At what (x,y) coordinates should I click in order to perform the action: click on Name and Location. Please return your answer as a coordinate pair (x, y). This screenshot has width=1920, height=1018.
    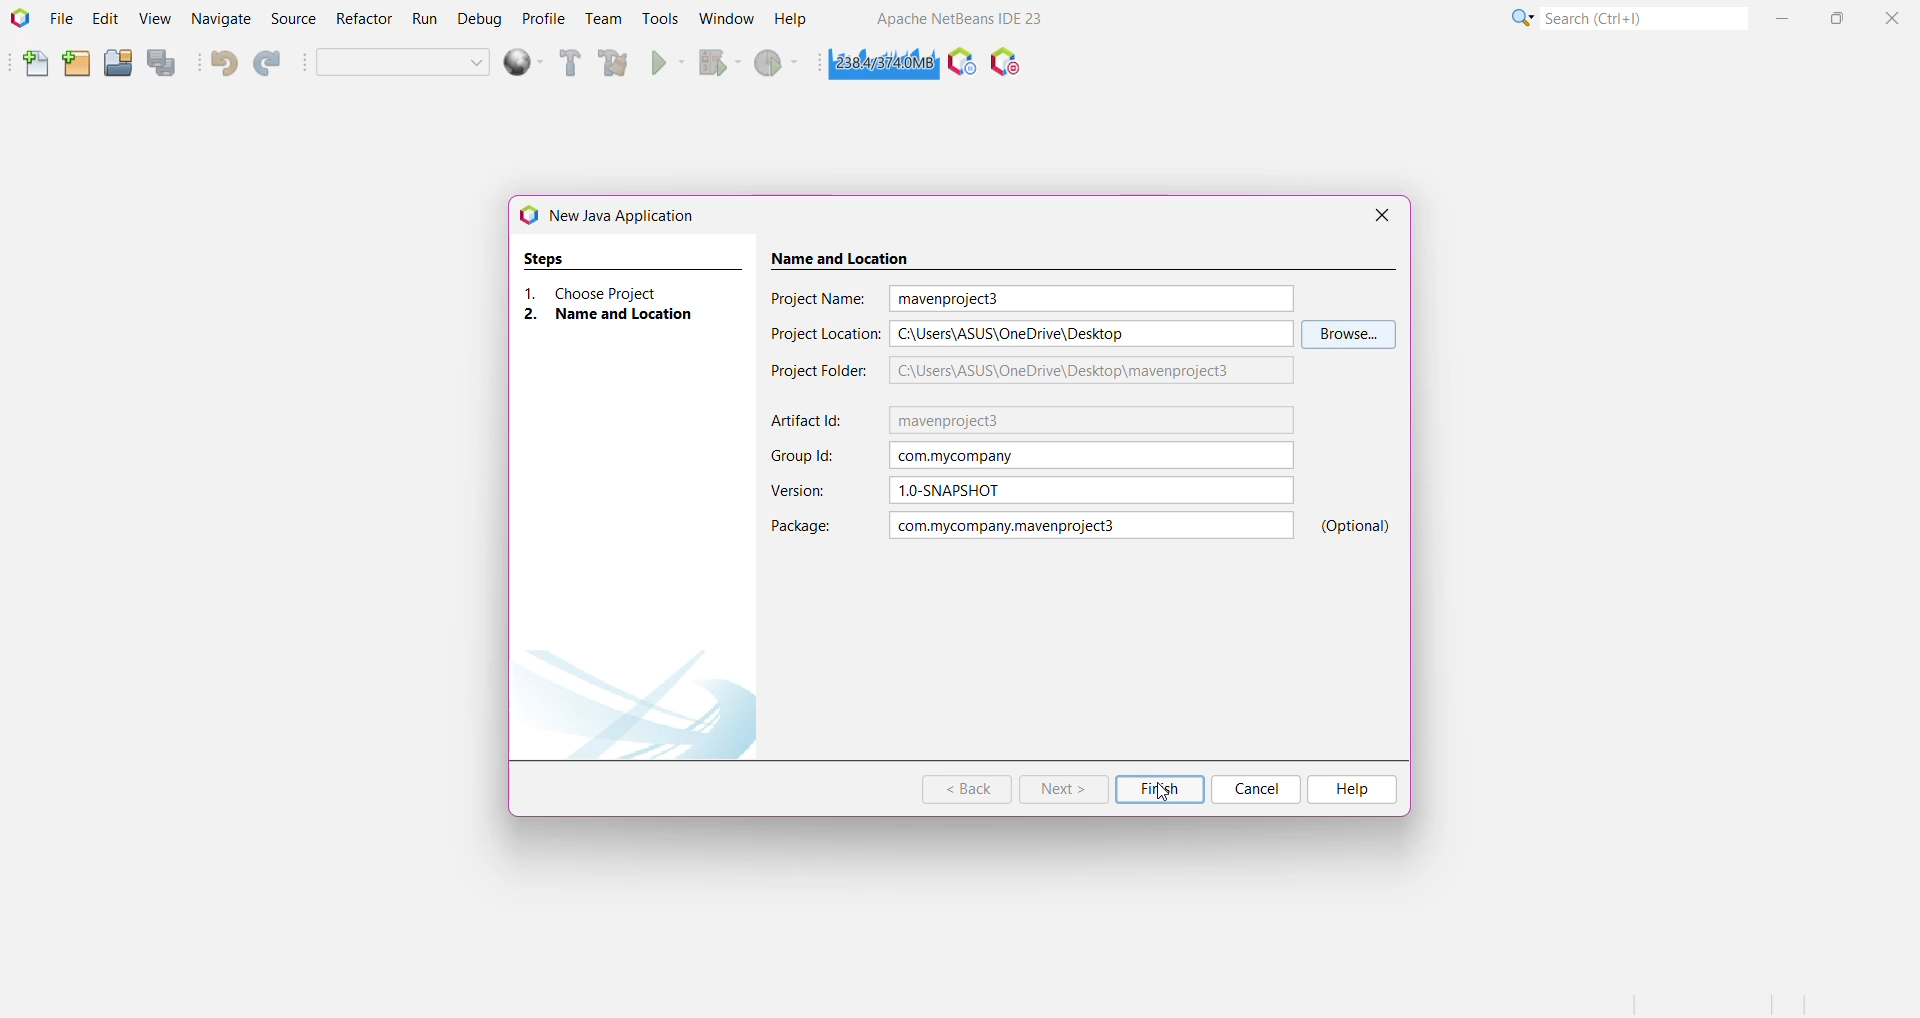
    Looking at the image, I should click on (863, 254).